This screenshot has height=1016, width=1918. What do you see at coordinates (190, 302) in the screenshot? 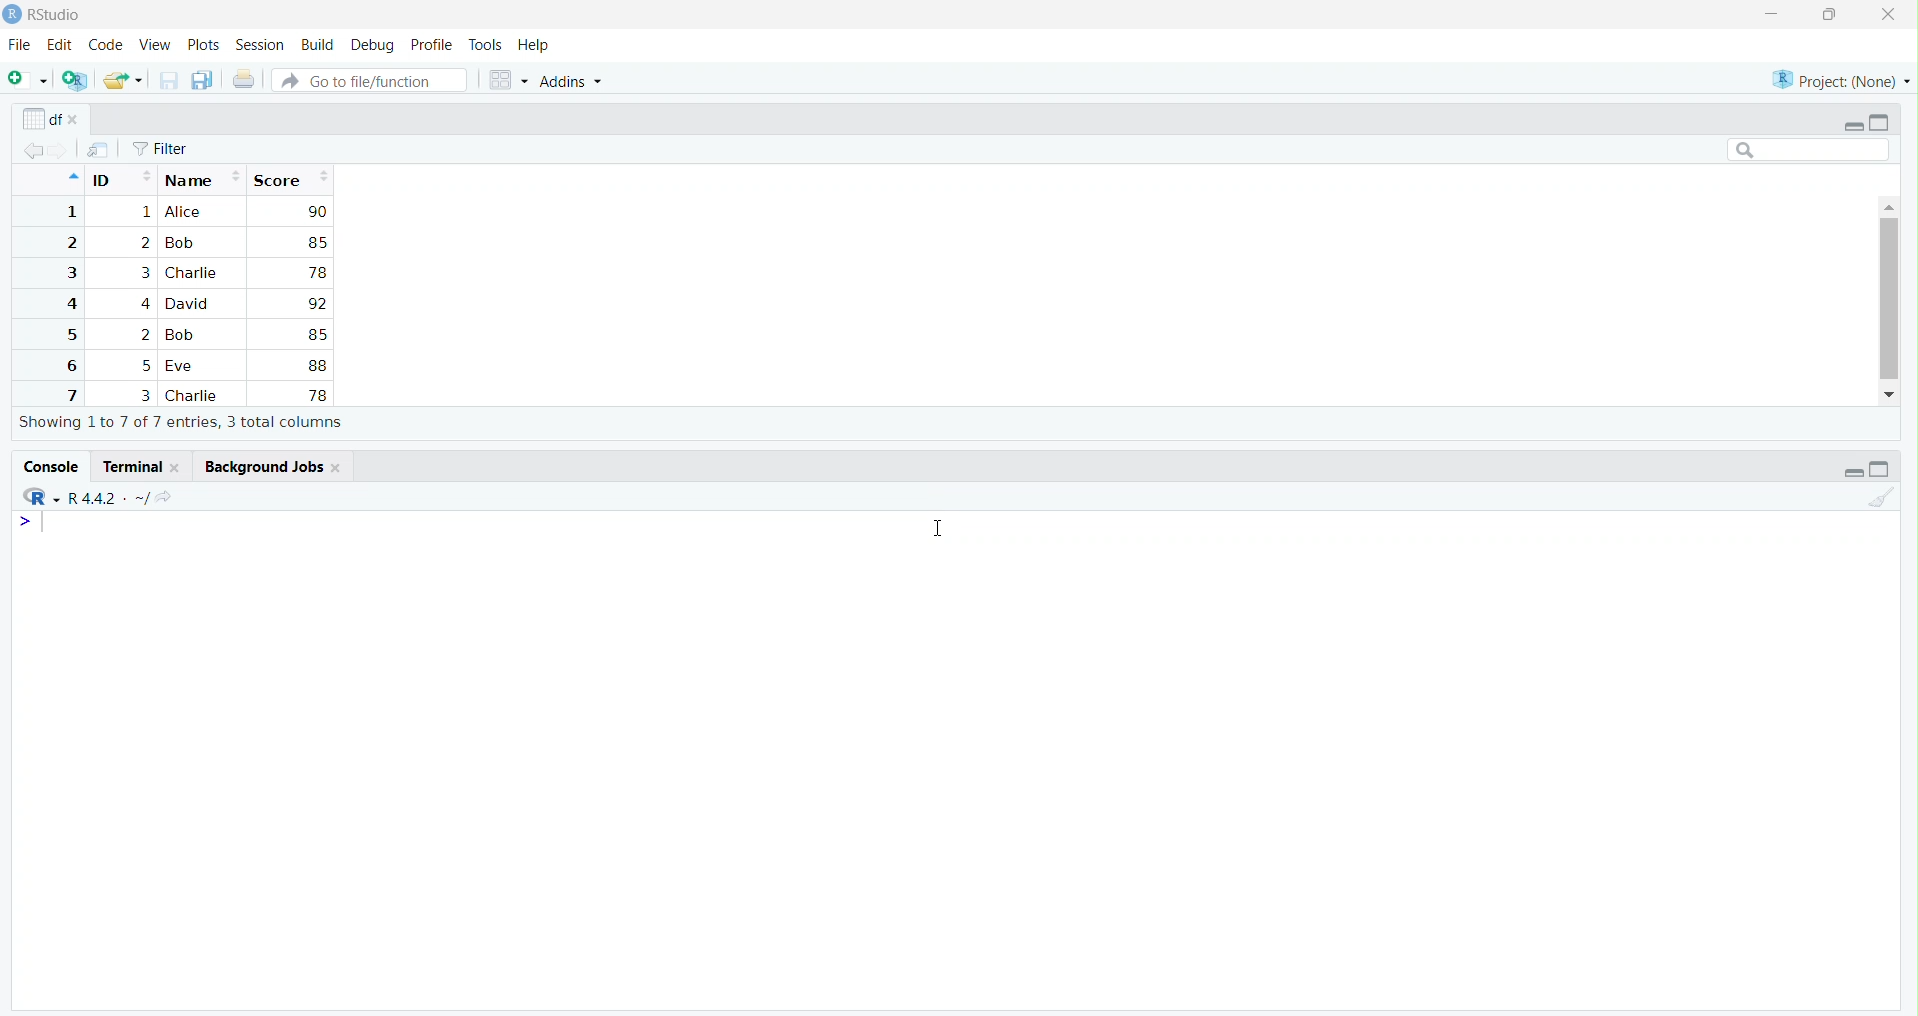
I see `David` at bounding box center [190, 302].